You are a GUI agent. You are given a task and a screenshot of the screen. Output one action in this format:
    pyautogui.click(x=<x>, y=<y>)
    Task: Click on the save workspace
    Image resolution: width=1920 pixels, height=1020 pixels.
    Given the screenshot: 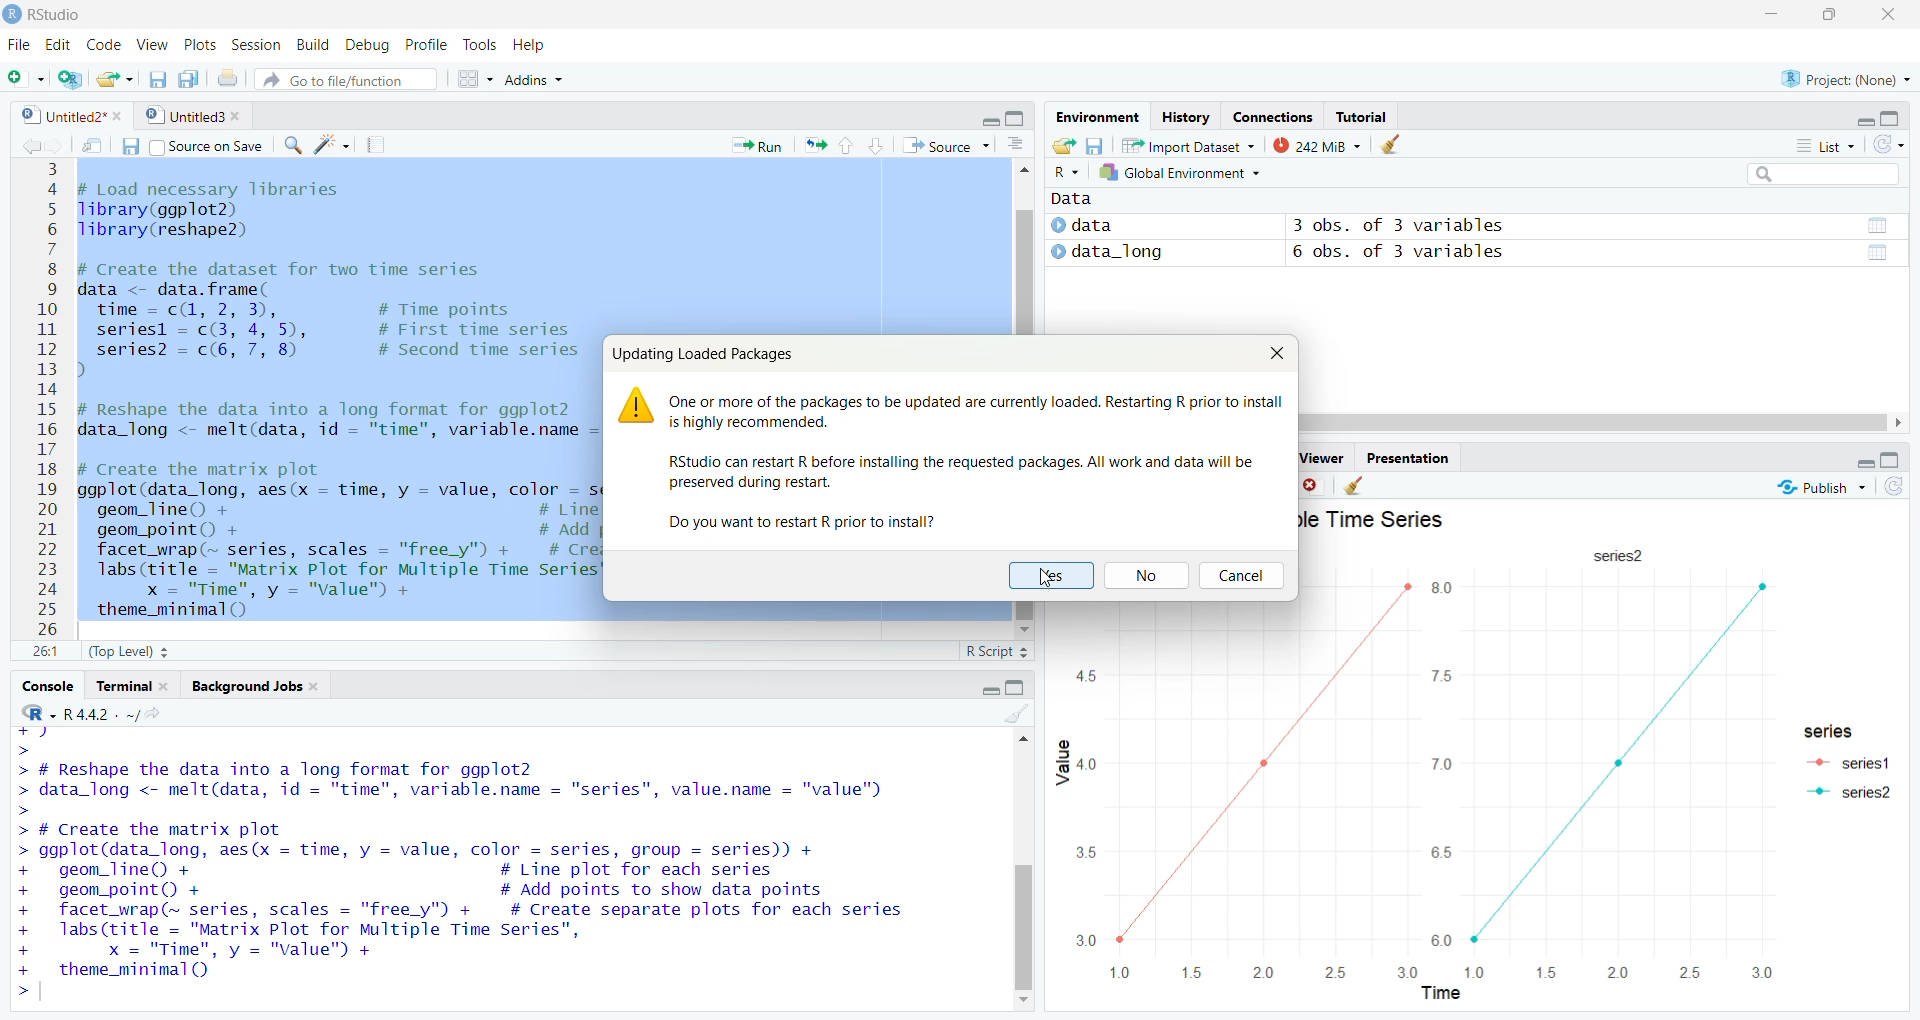 What is the action you would take?
    pyautogui.click(x=1094, y=144)
    